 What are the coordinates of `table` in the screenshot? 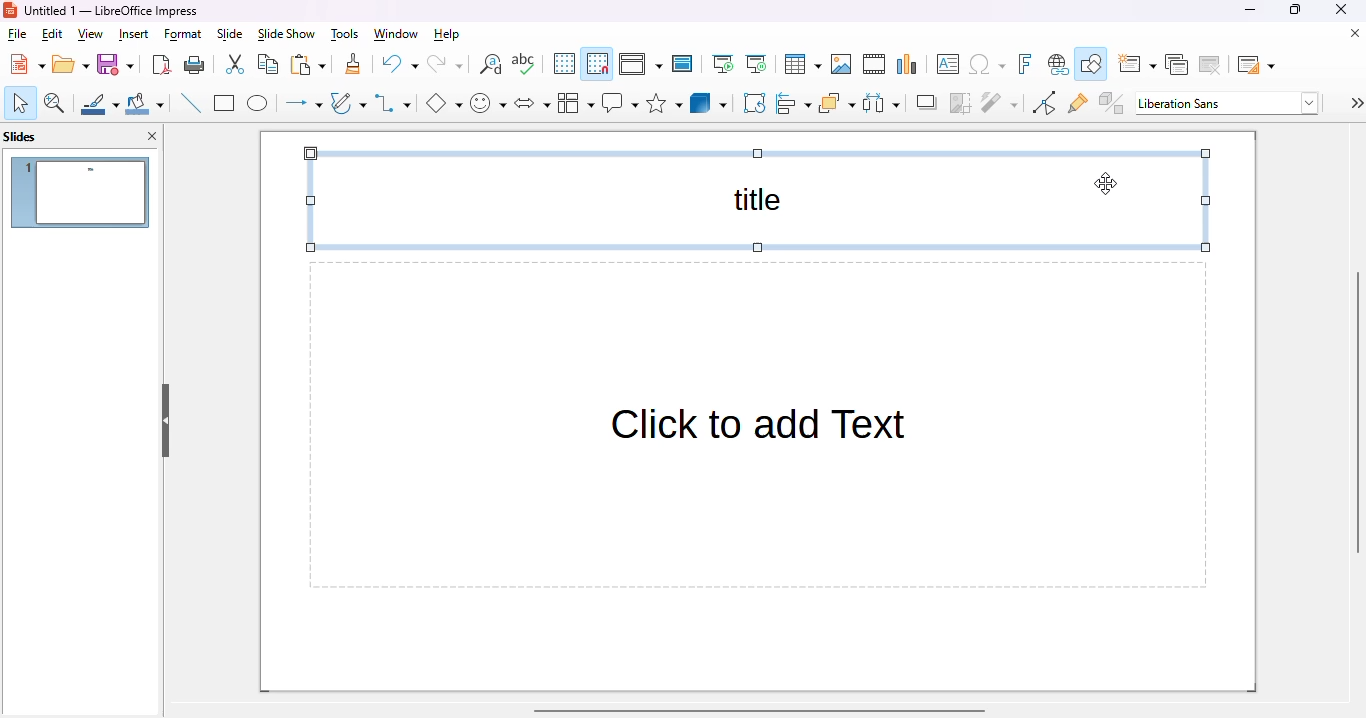 It's located at (803, 64).